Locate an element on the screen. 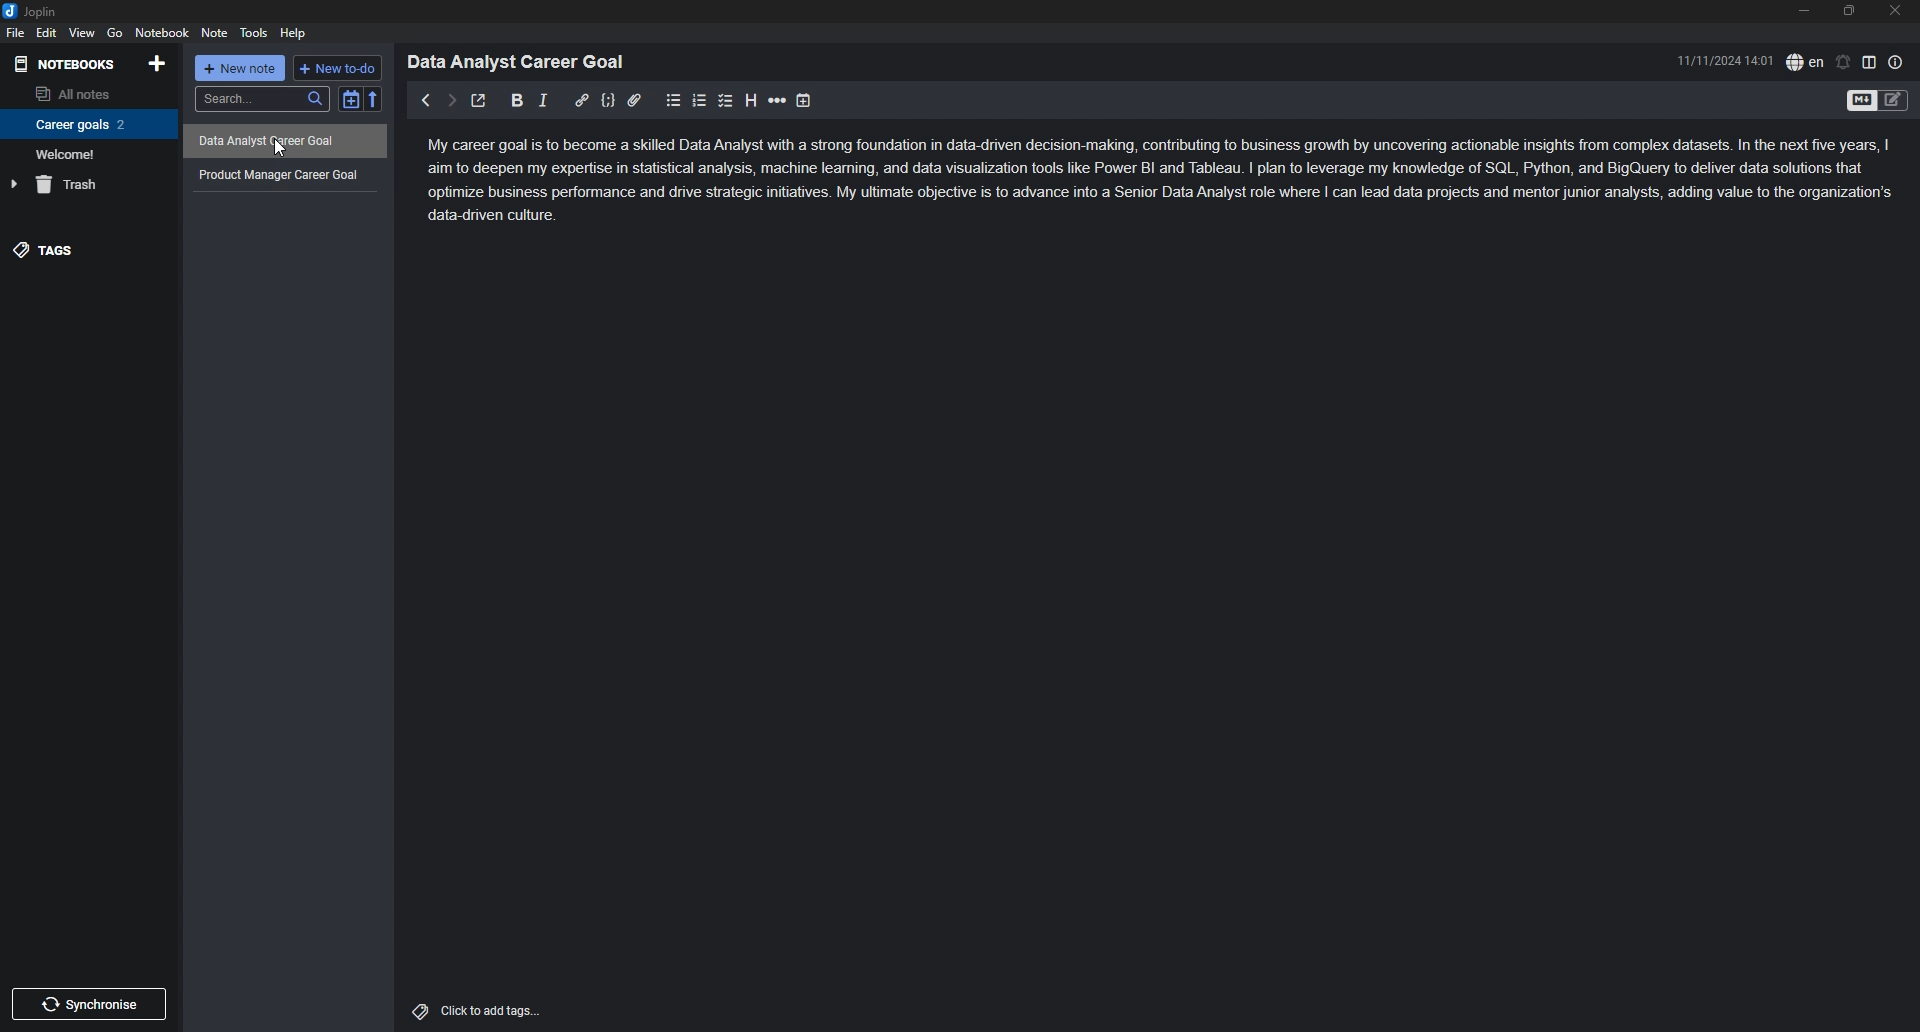  all notes is located at coordinates (85, 92).